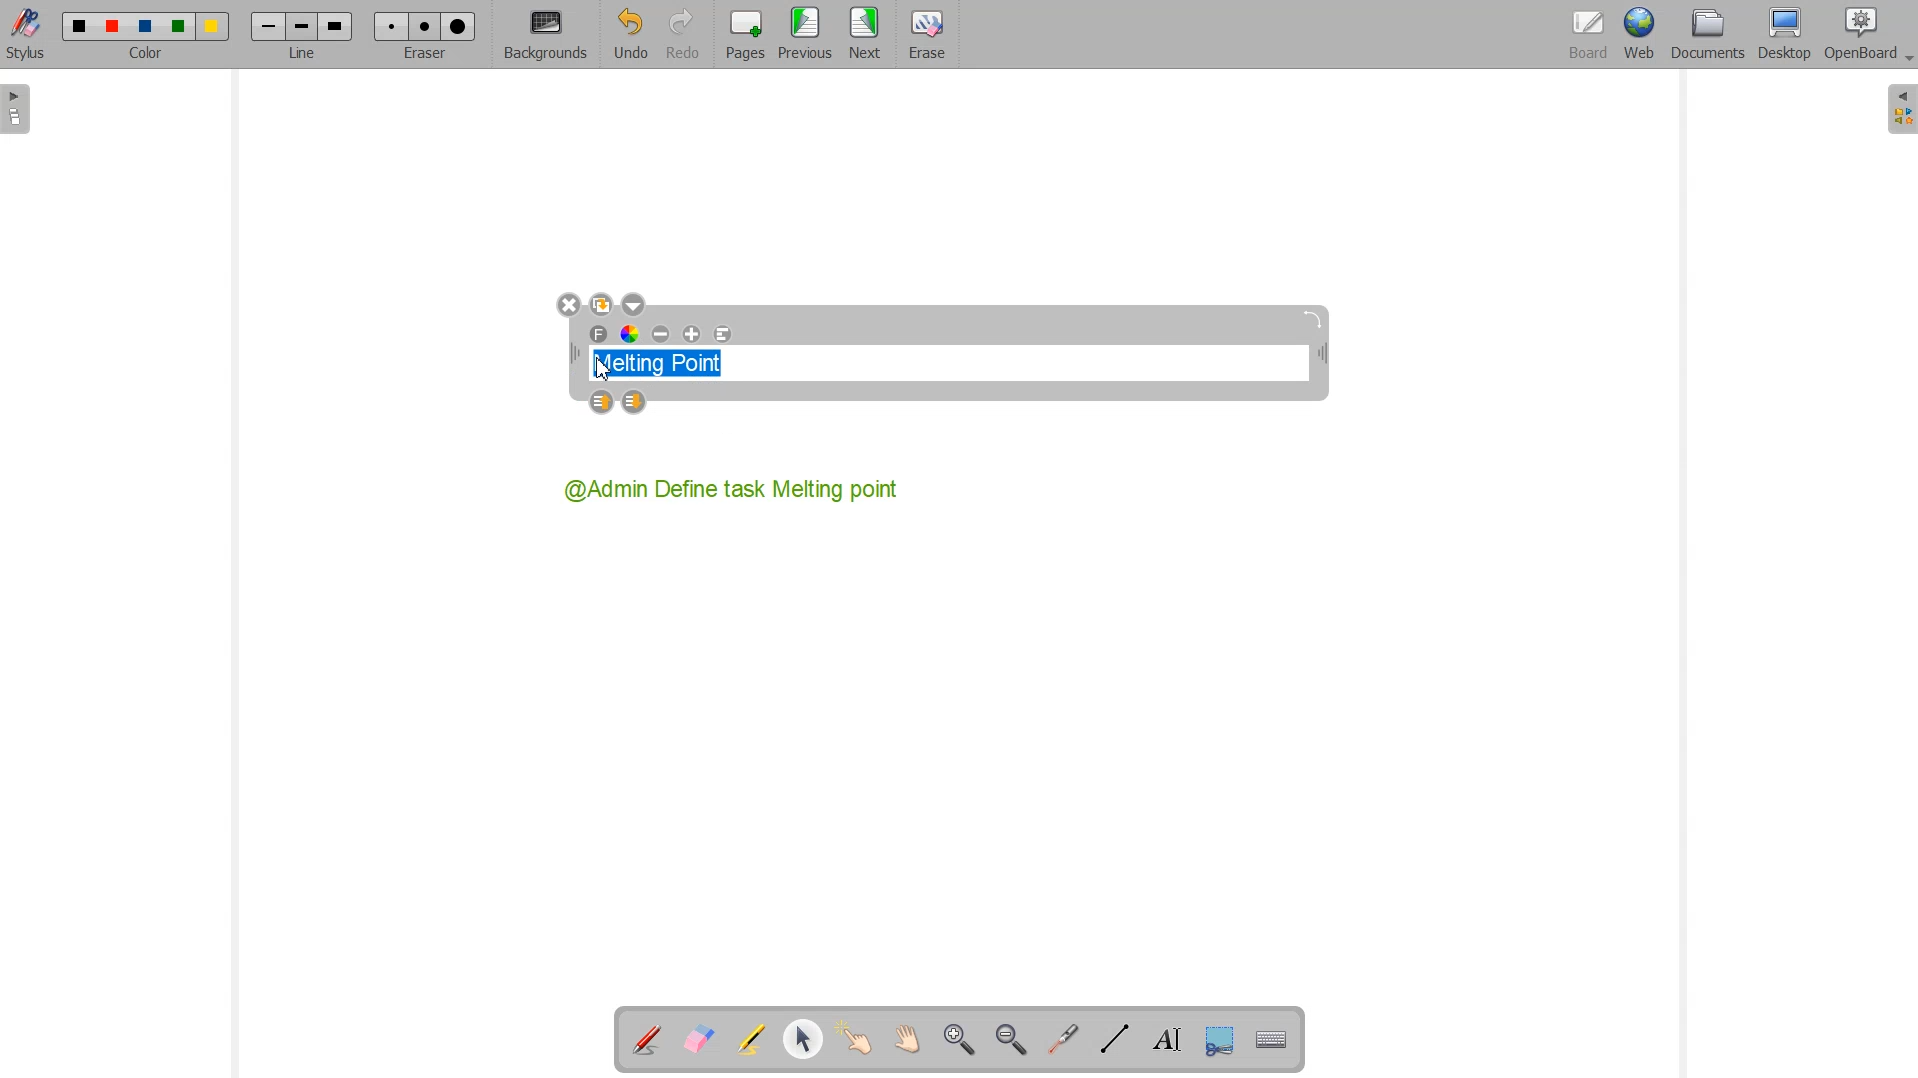 The image size is (1918, 1078). Describe the element at coordinates (631, 335) in the screenshot. I see `Text Color` at that location.